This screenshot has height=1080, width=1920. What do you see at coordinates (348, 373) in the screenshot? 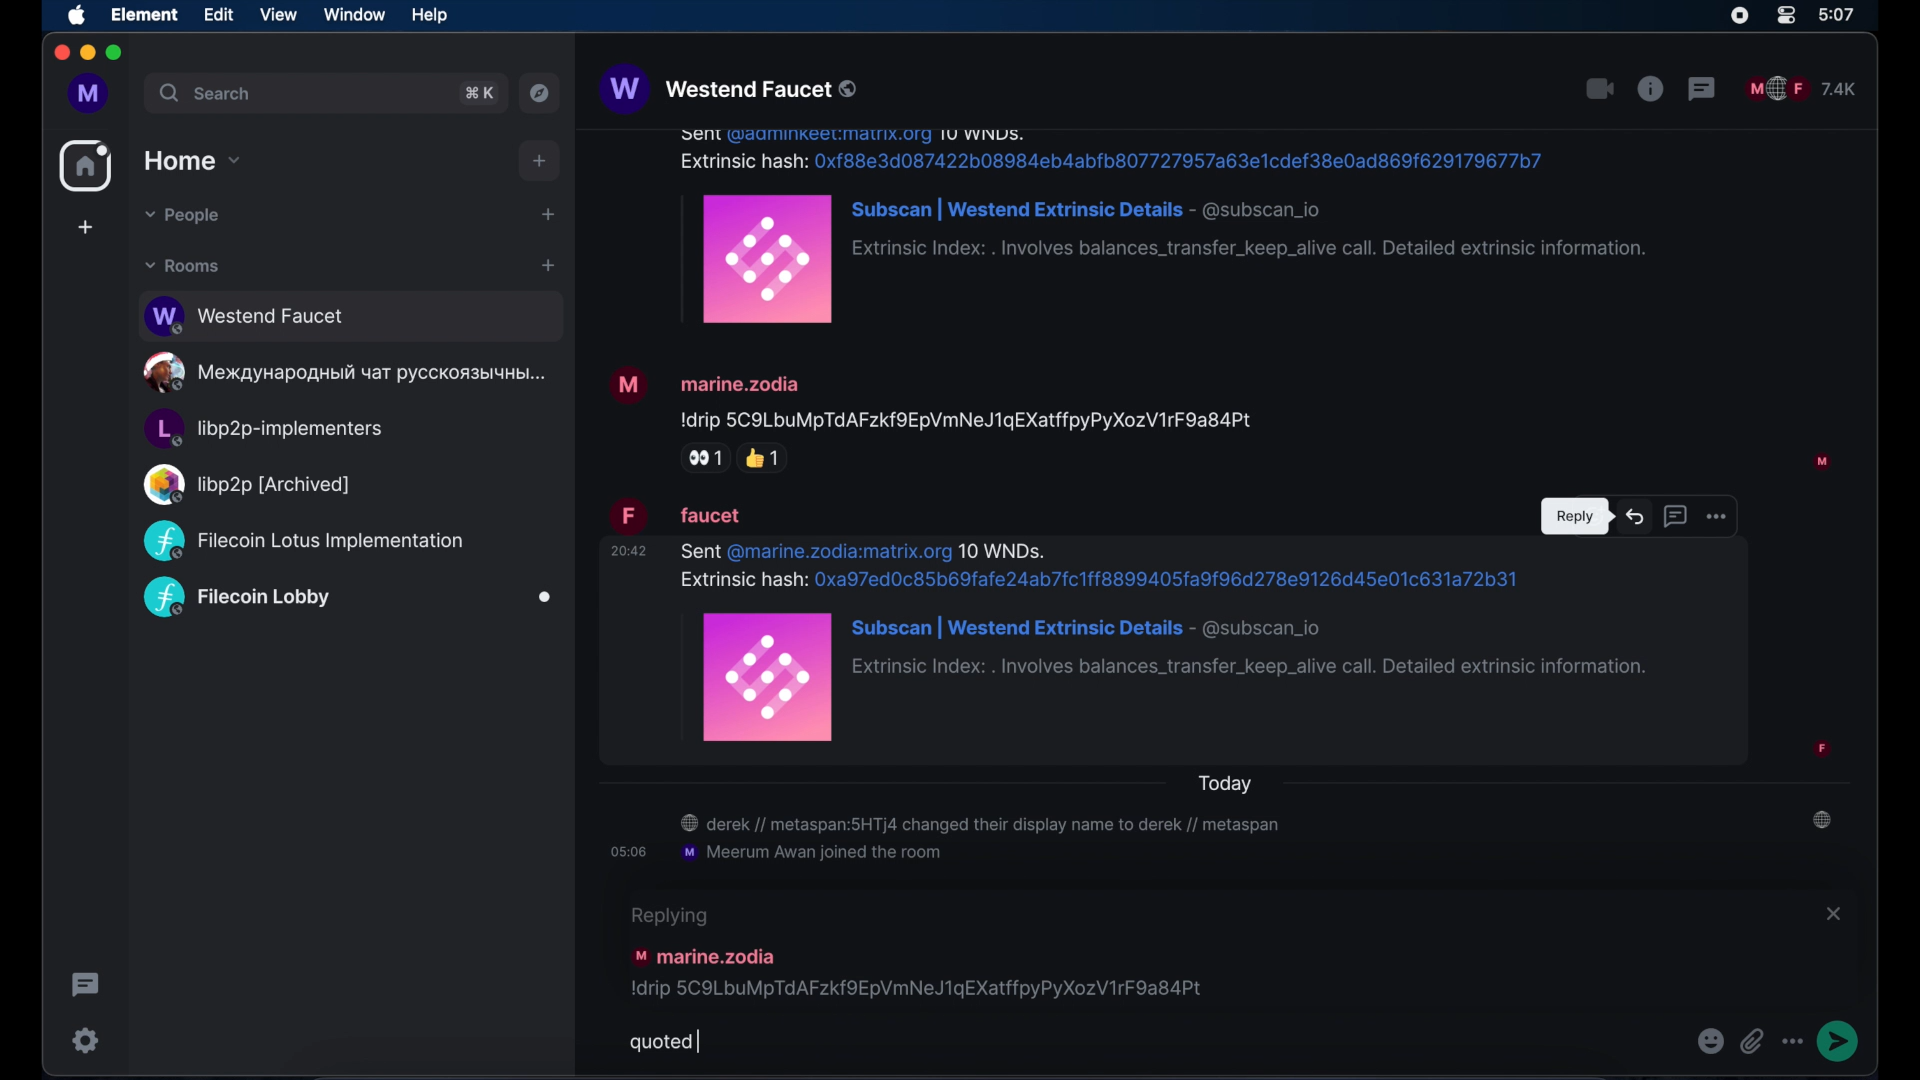
I see `public room` at bounding box center [348, 373].